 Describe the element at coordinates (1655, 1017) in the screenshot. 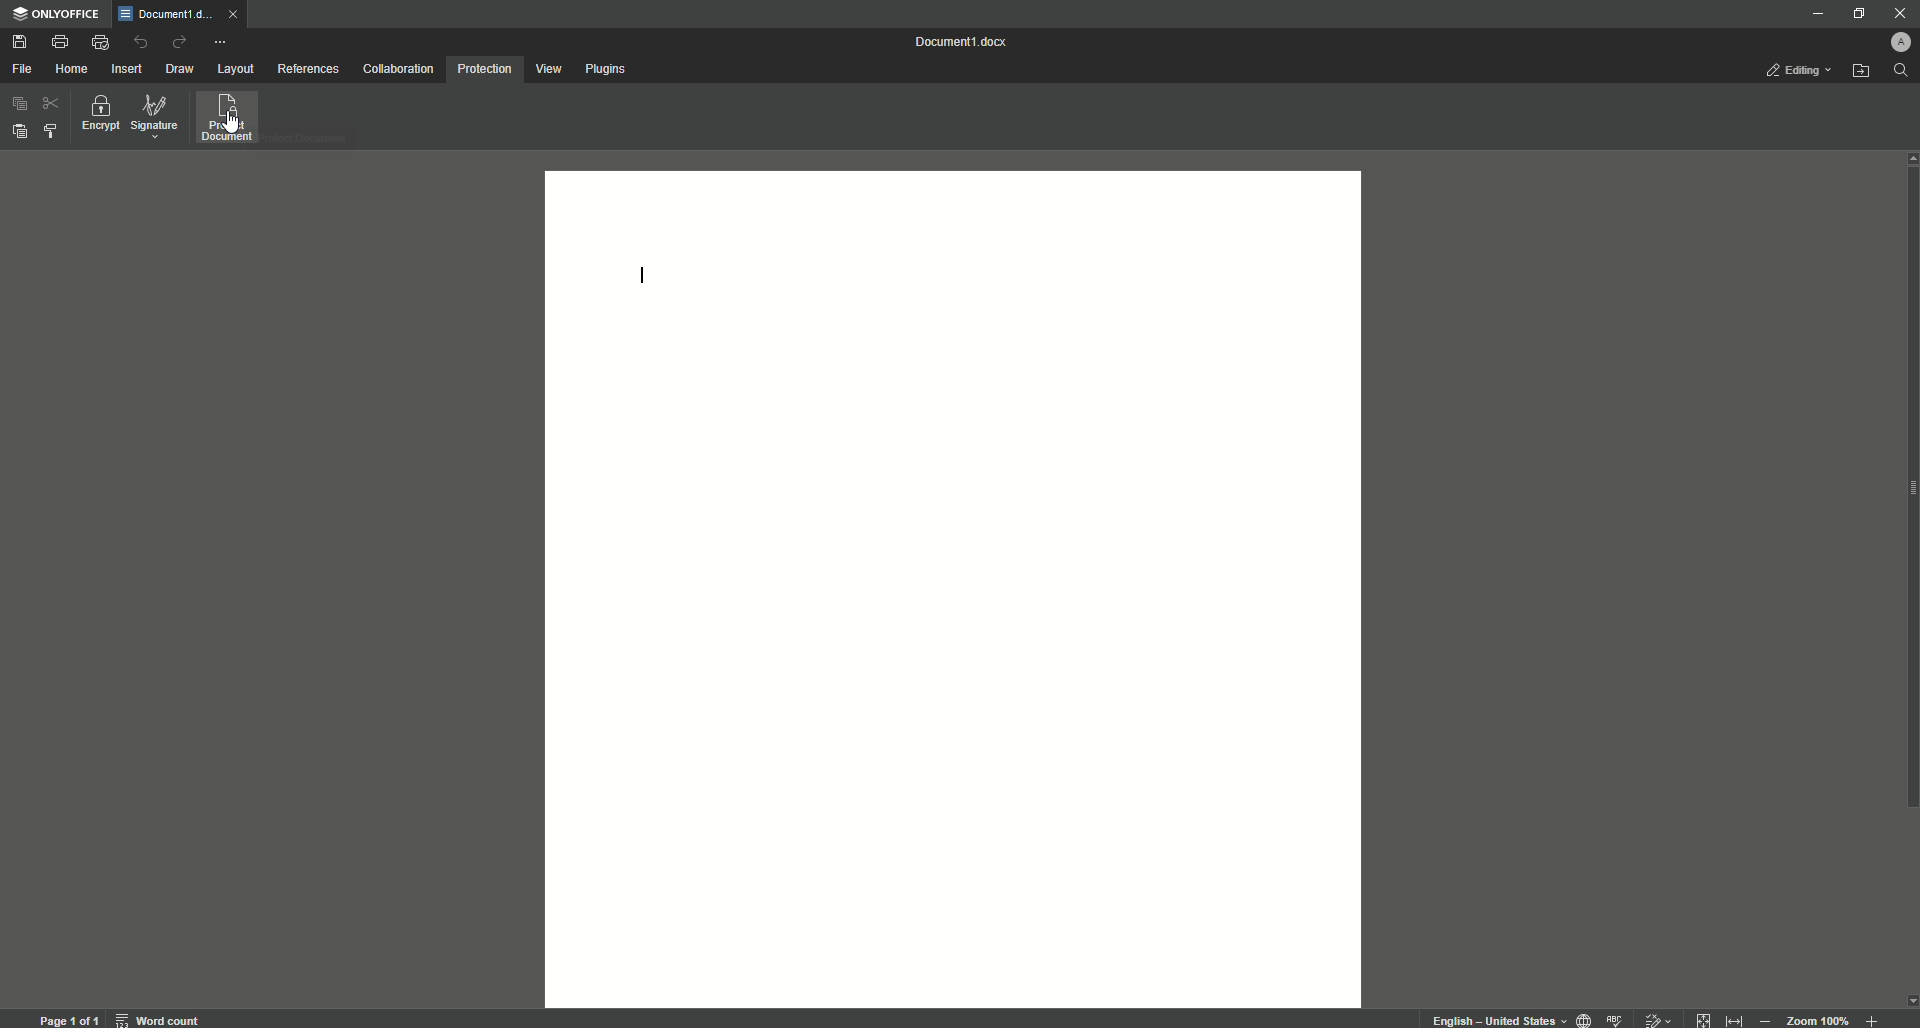

I see `track changes` at that location.